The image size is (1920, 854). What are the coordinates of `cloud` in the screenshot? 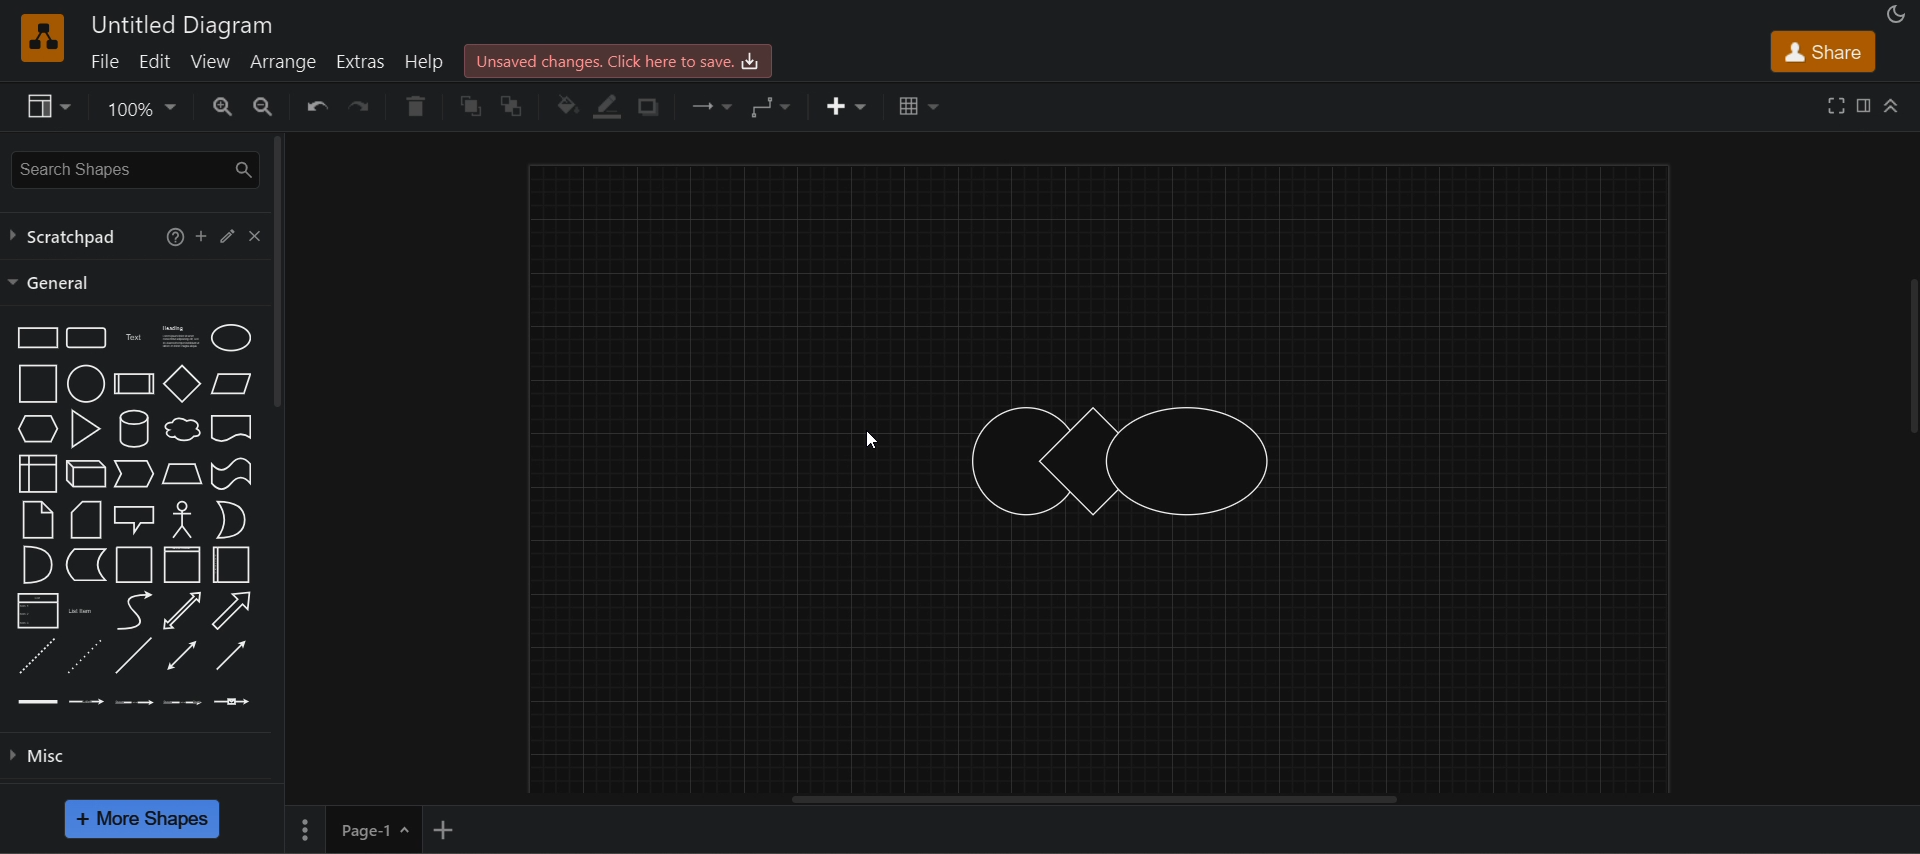 It's located at (180, 429).